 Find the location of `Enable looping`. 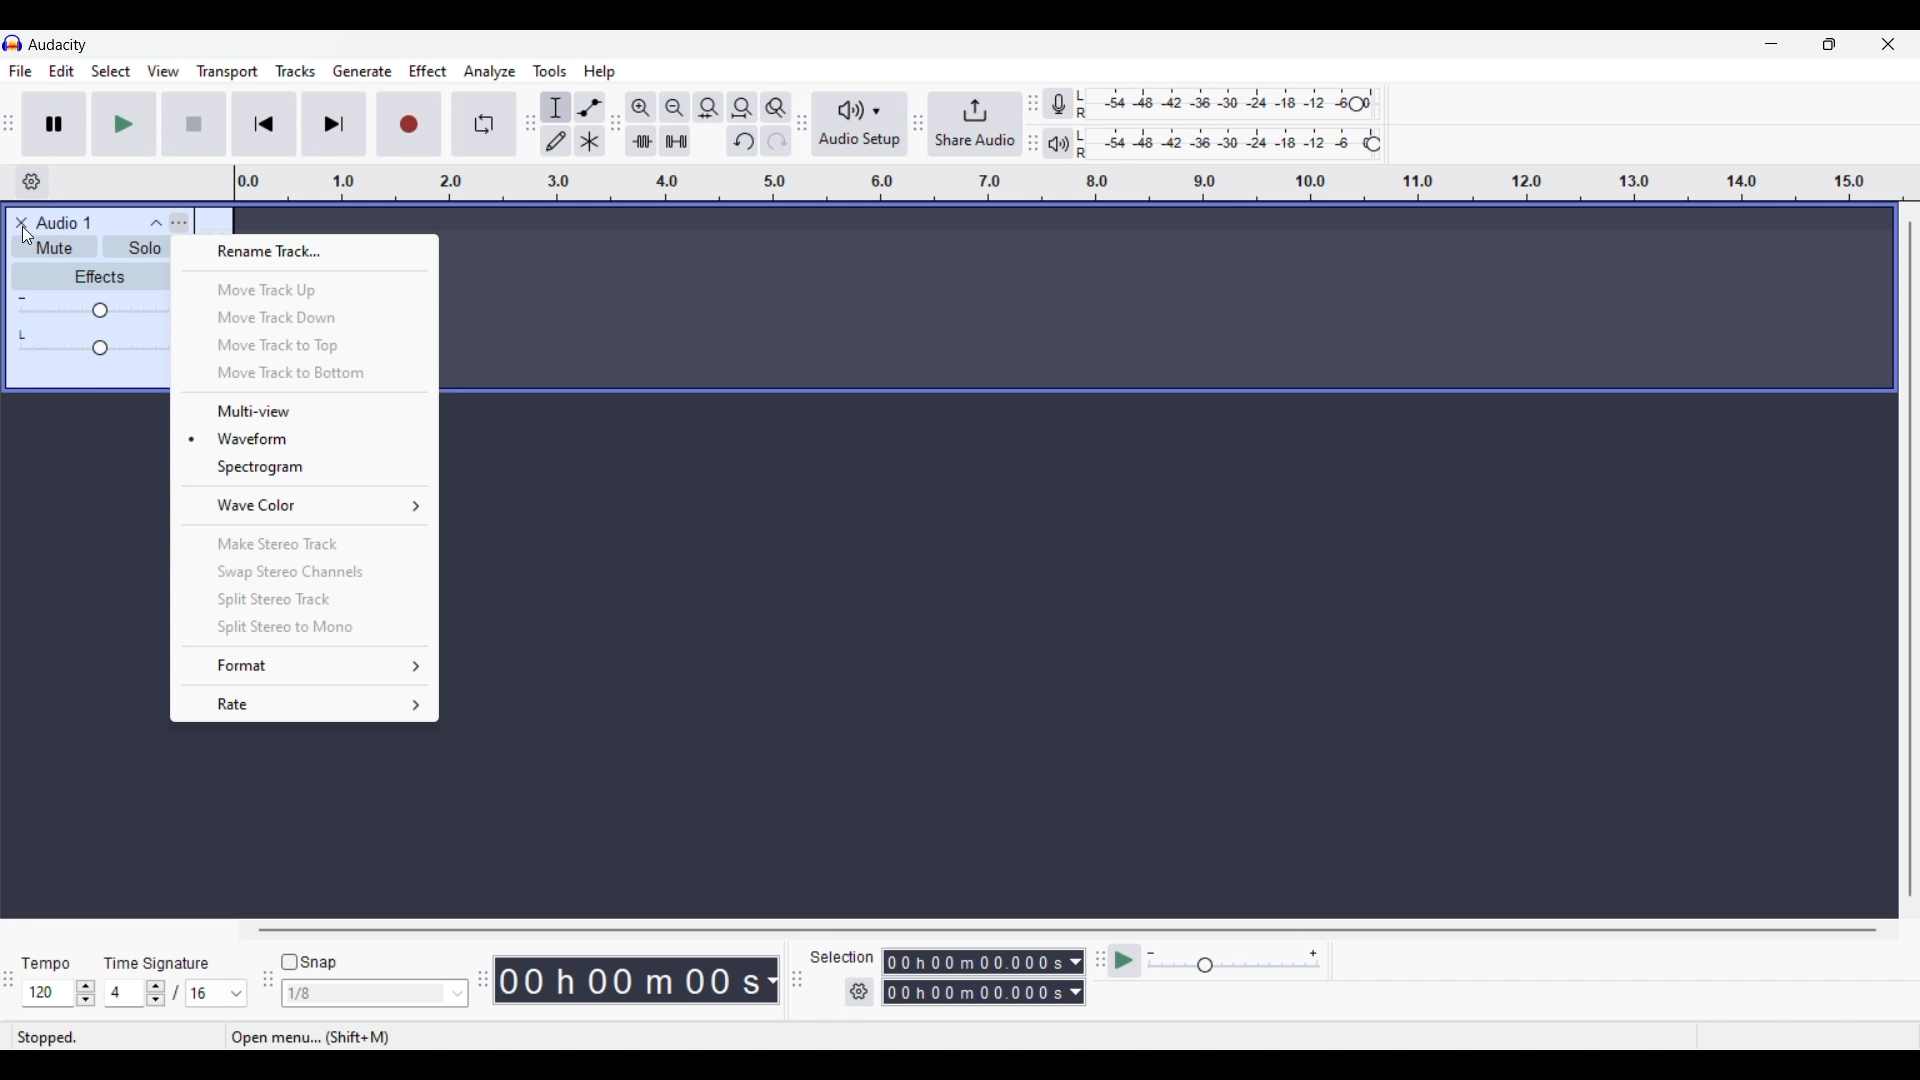

Enable looping is located at coordinates (485, 124).